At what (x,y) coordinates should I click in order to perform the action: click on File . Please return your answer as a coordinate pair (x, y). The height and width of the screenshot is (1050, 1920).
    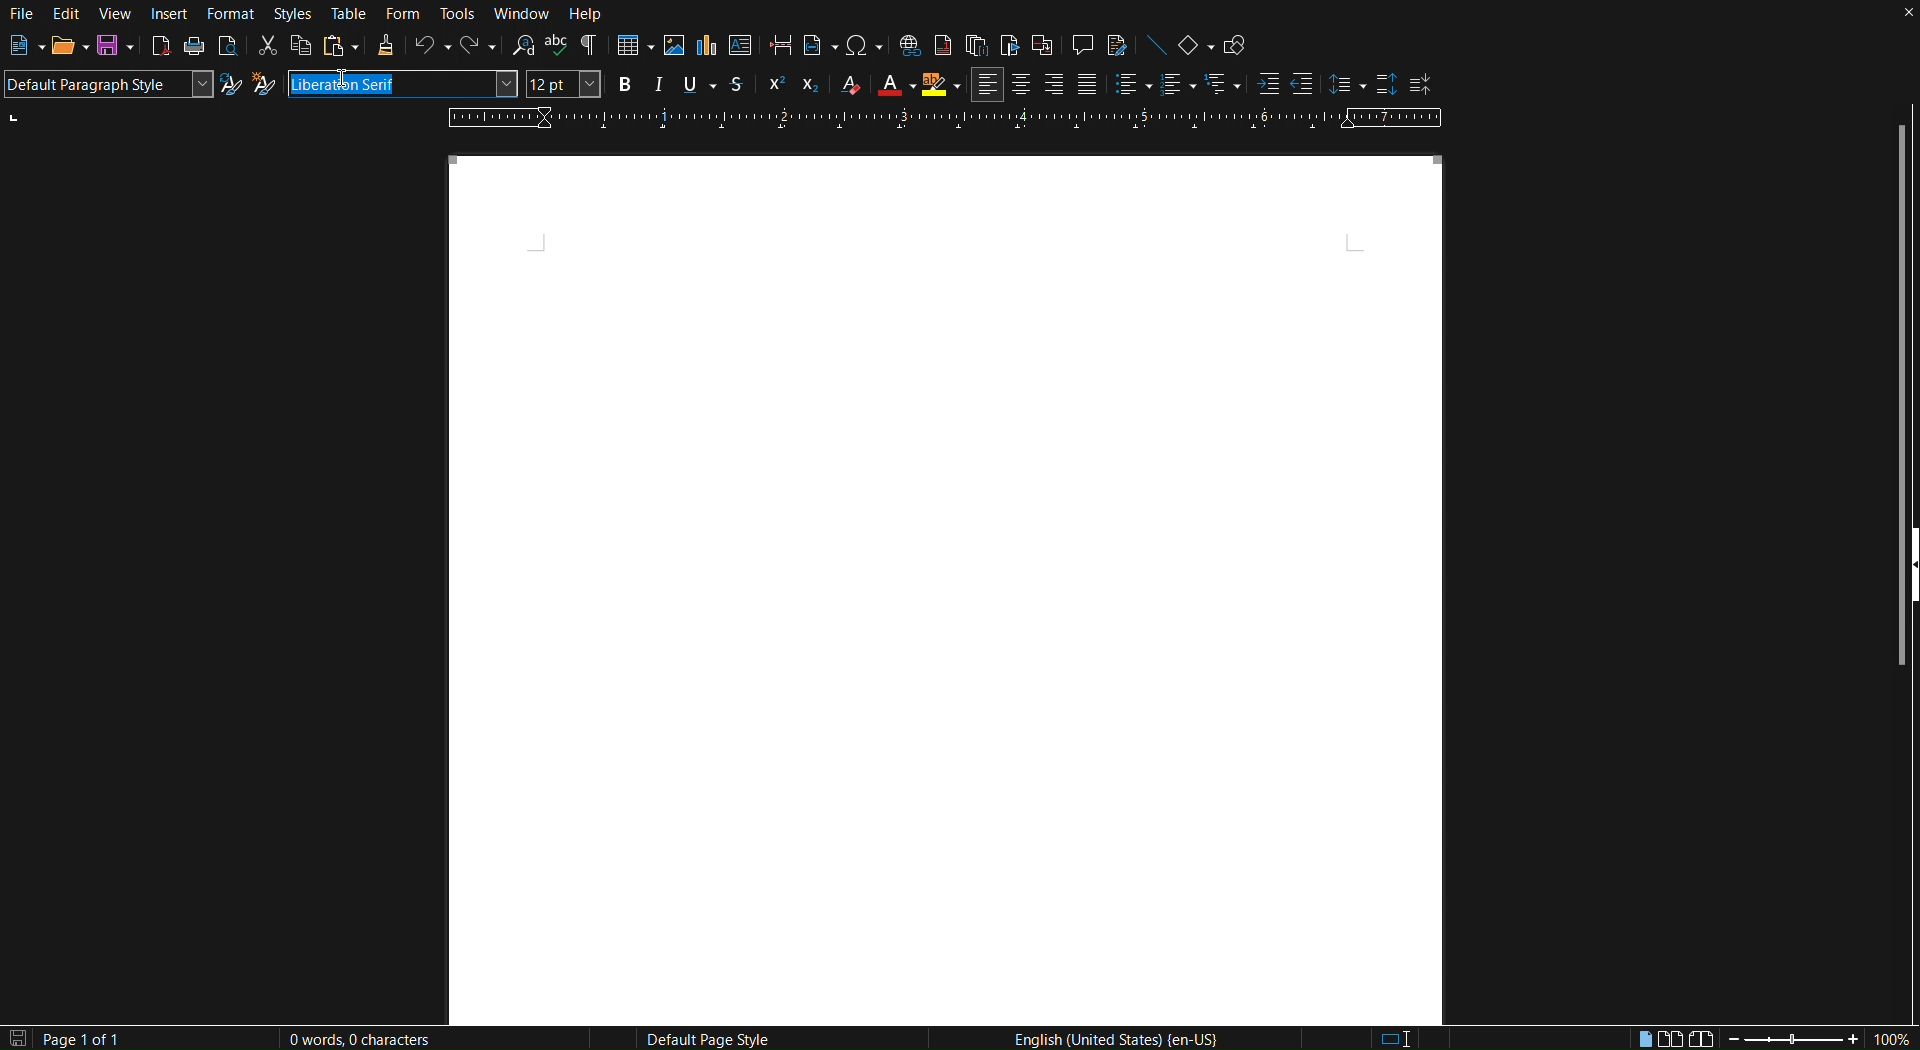
    Looking at the image, I should click on (22, 14).